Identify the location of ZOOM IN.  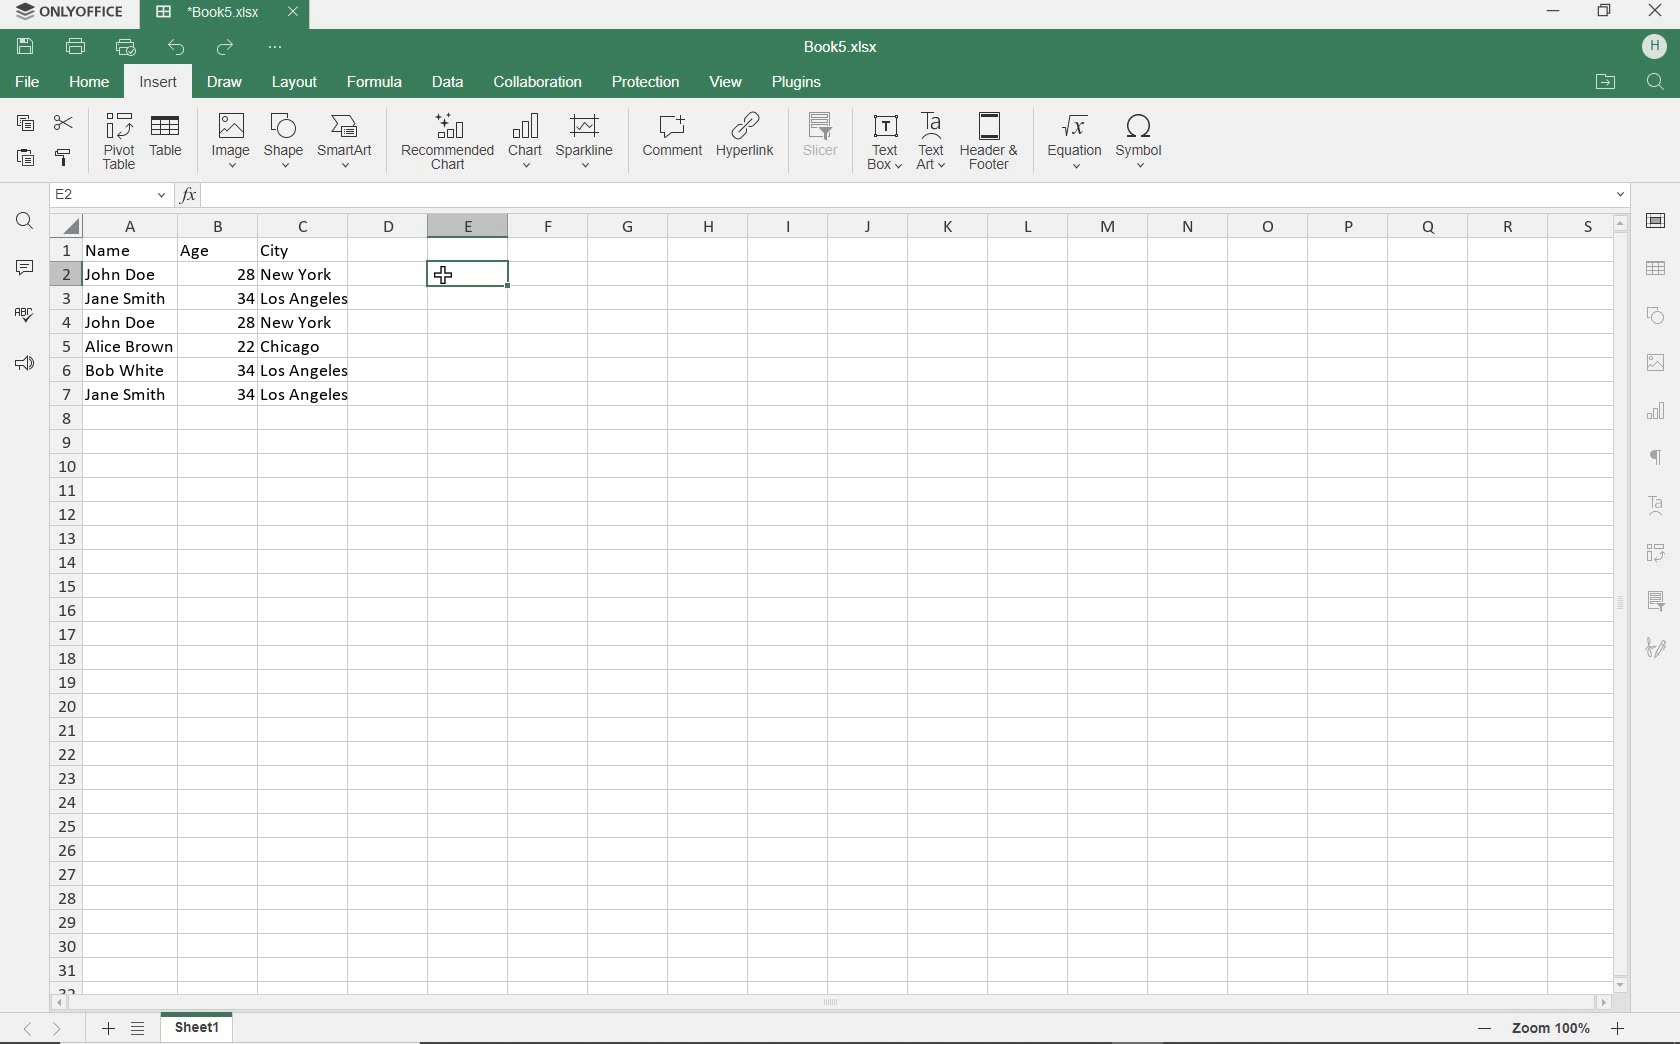
(1621, 1028).